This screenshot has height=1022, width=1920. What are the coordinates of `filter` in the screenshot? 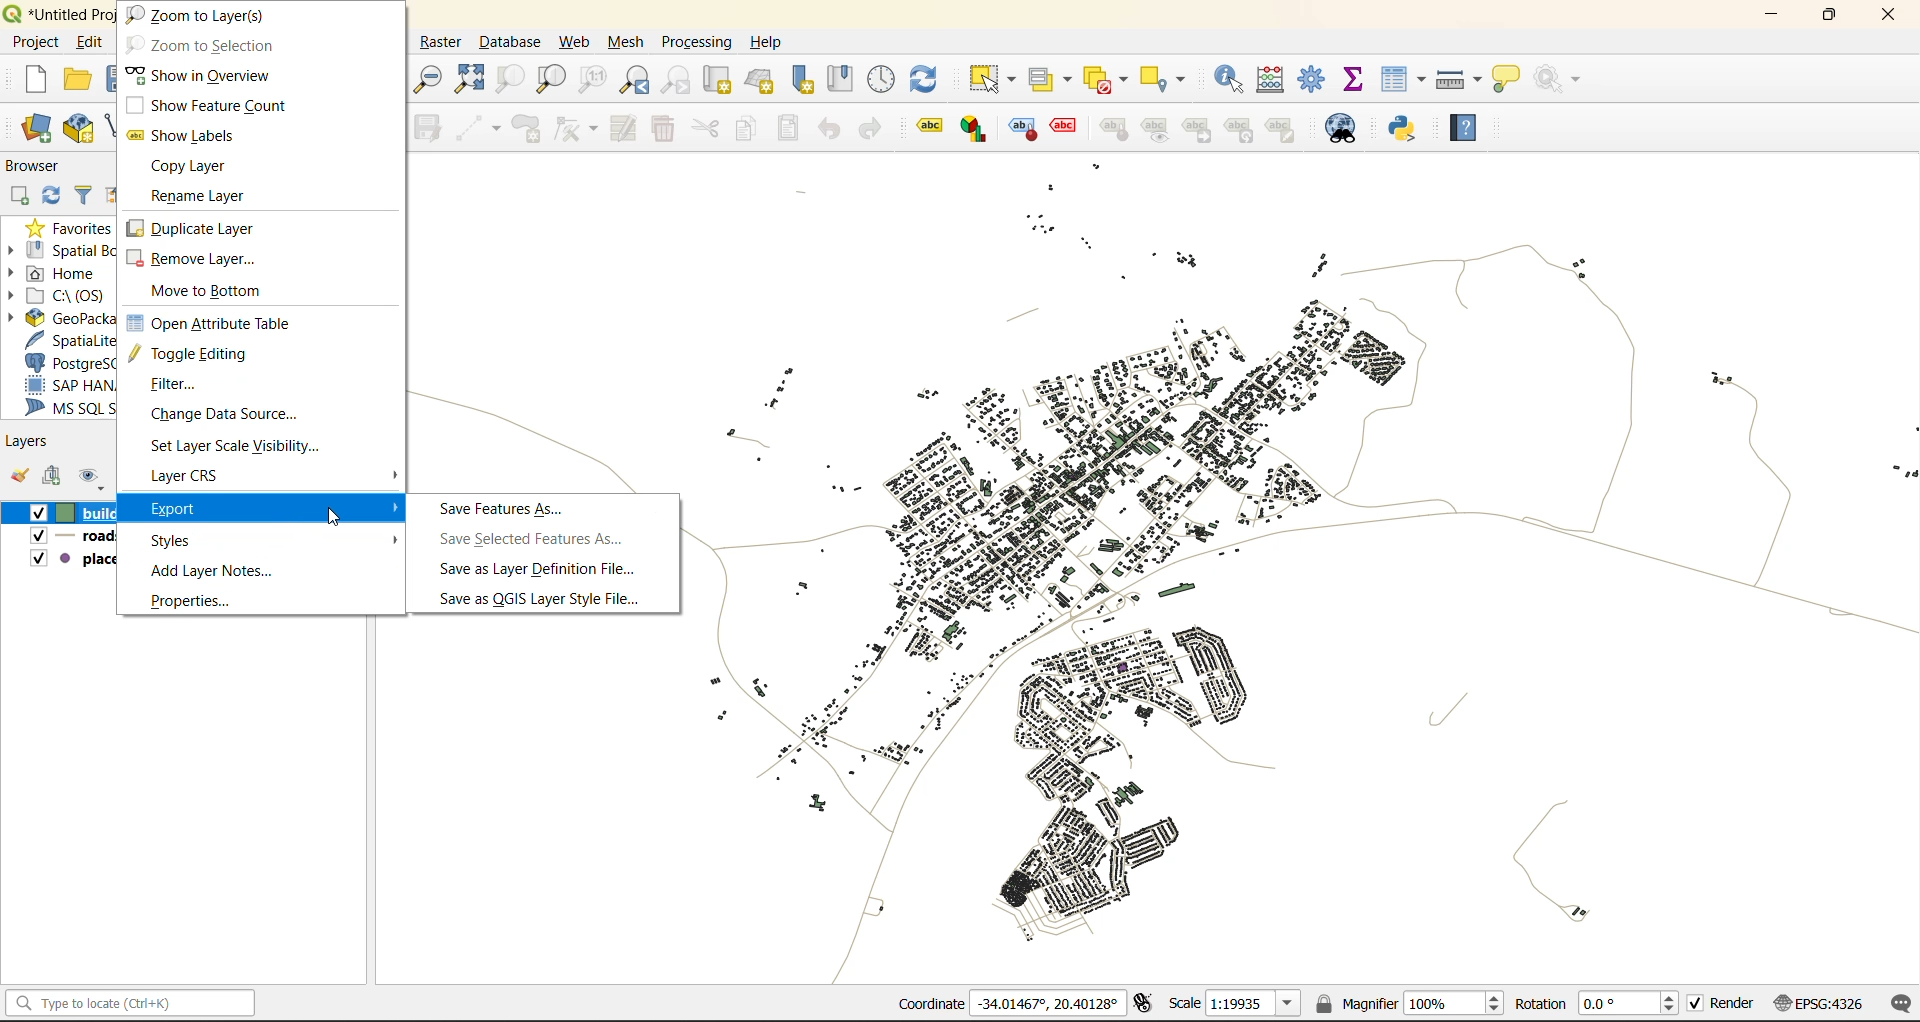 It's located at (85, 194).